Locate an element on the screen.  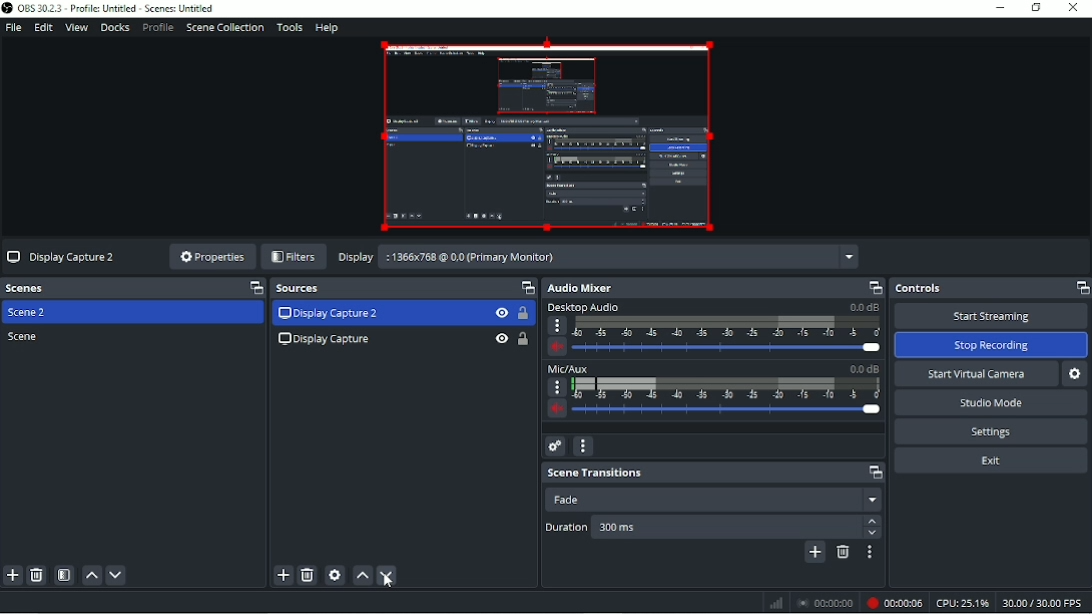
Stop recording is located at coordinates (825, 603).